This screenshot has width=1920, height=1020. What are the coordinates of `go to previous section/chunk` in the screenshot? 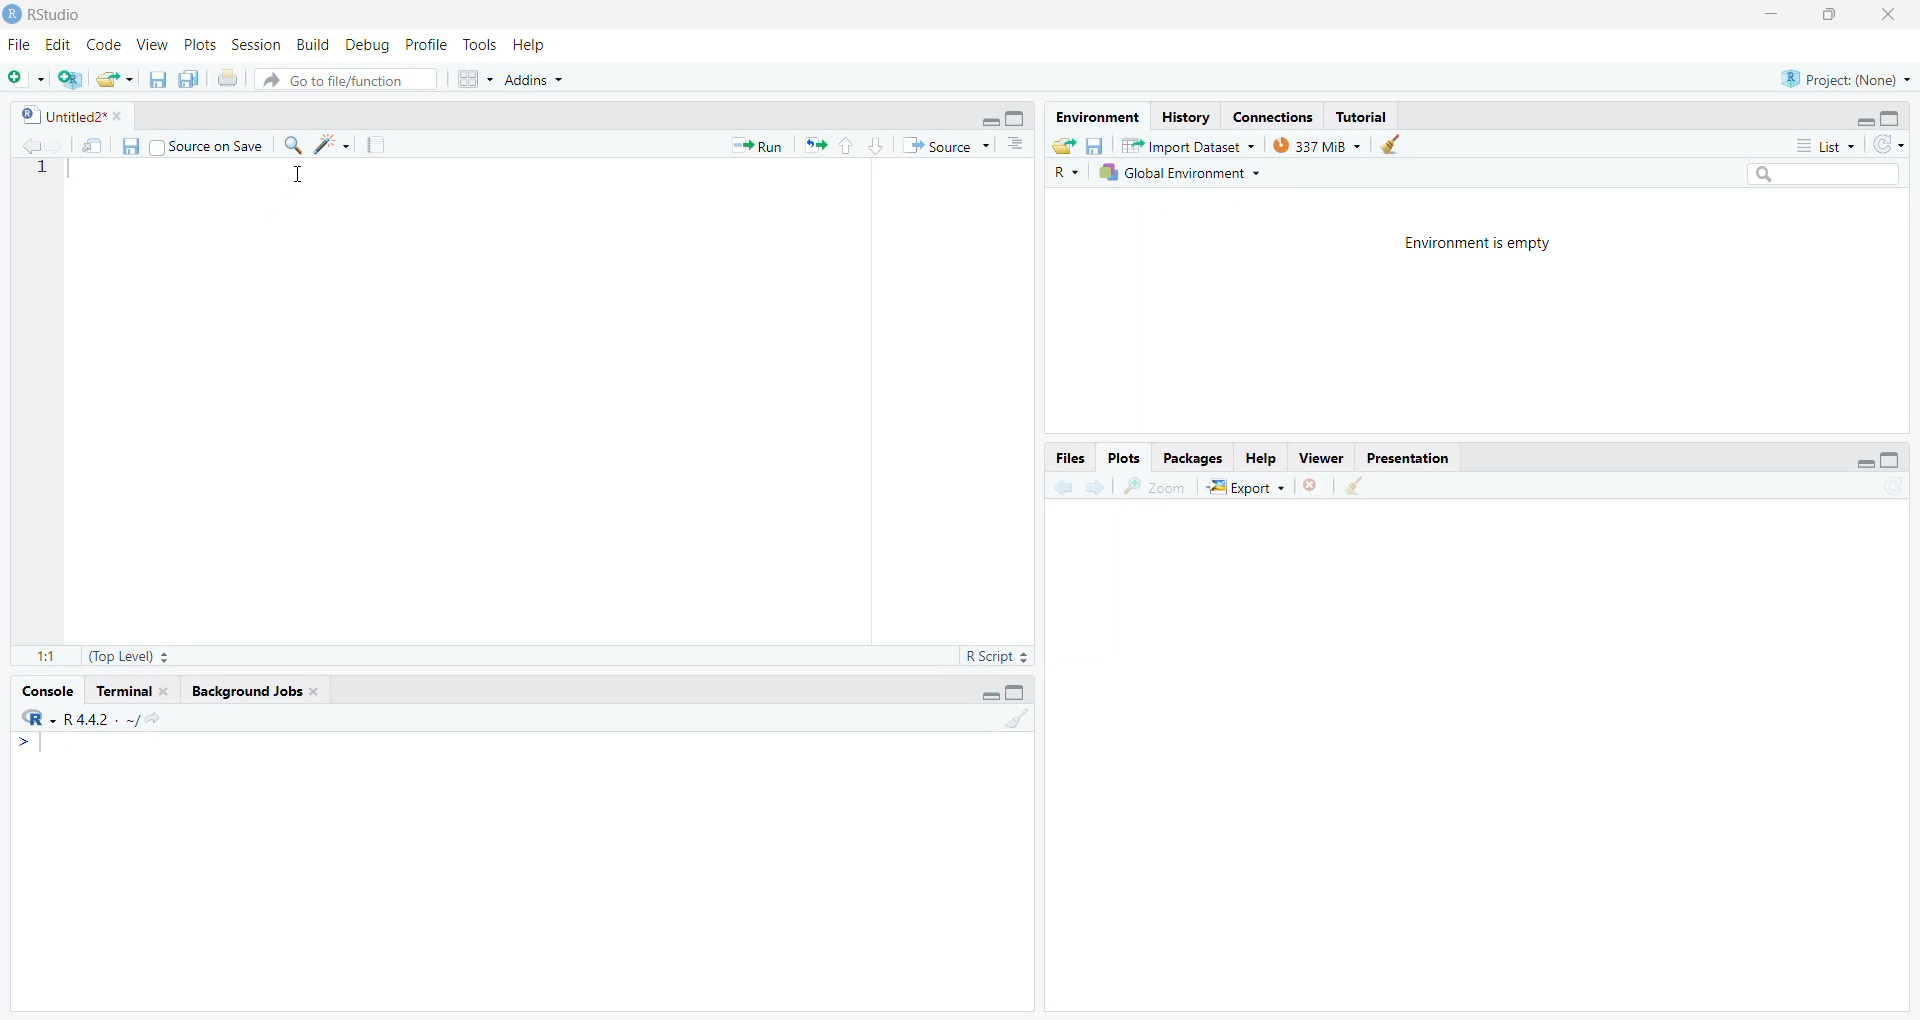 It's located at (845, 147).